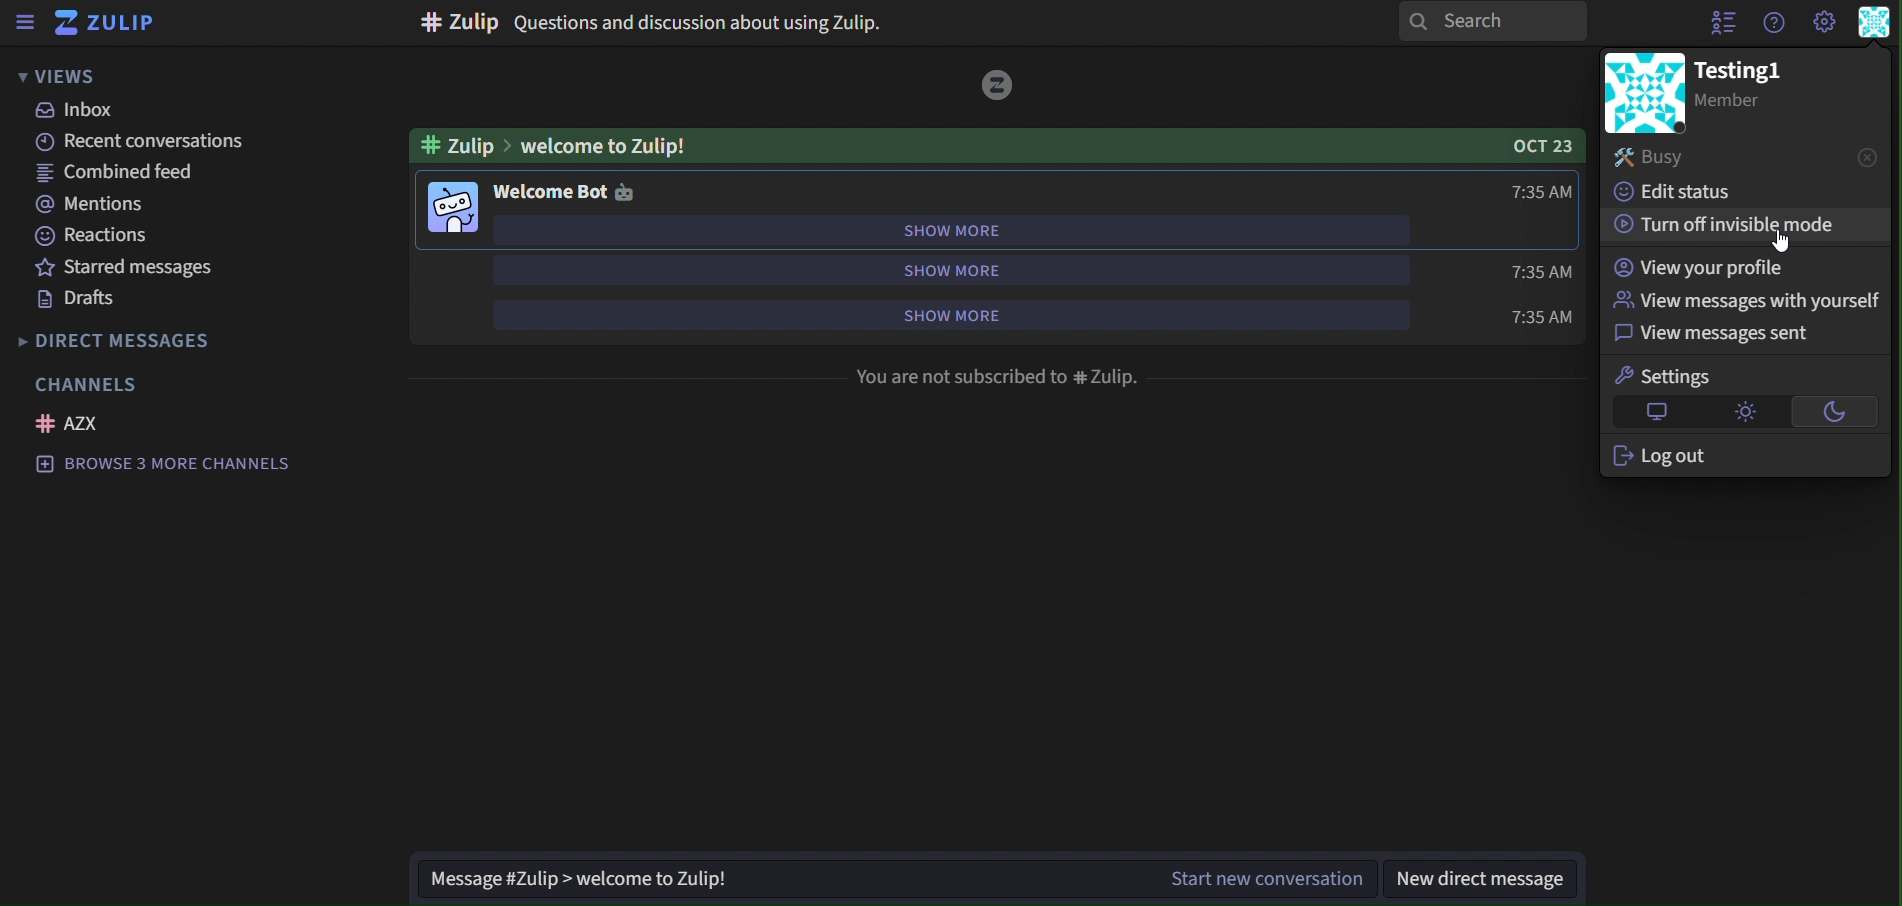 The height and width of the screenshot is (906, 1902). What do you see at coordinates (111, 23) in the screenshot?
I see `zulip` at bounding box center [111, 23].